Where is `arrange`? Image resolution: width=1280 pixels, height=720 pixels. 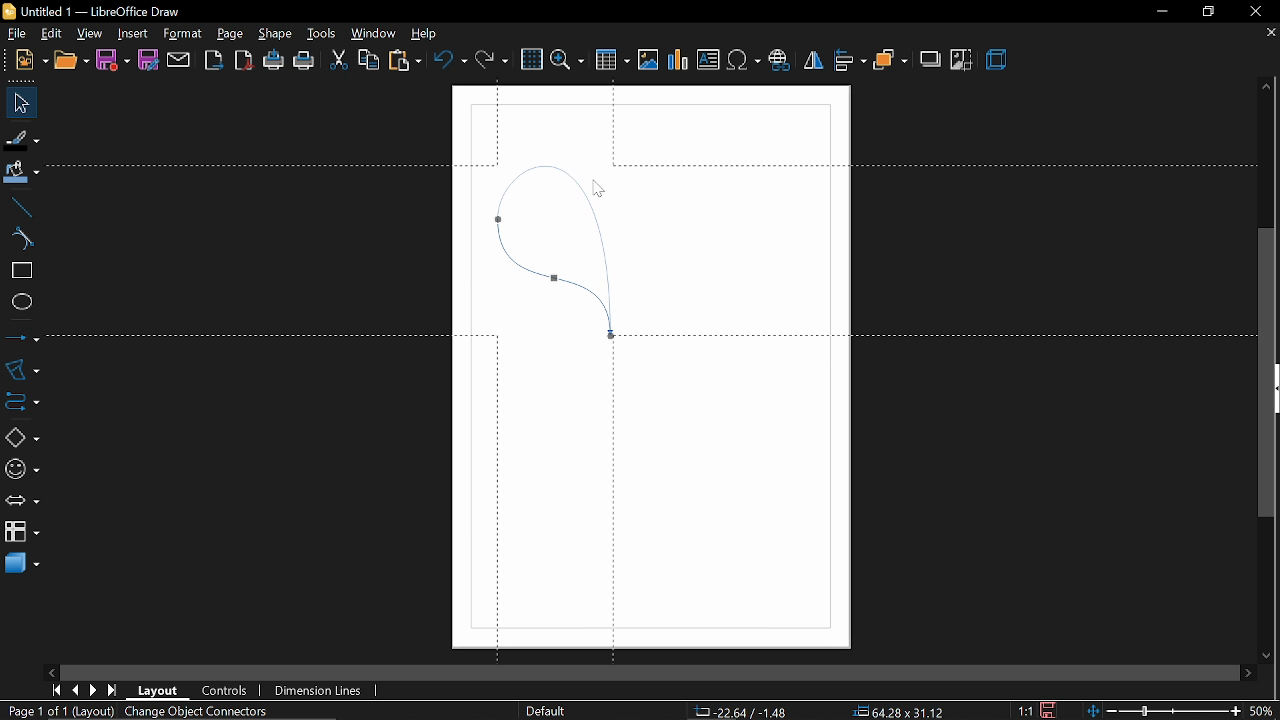 arrange is located at coordinates (890, 60).